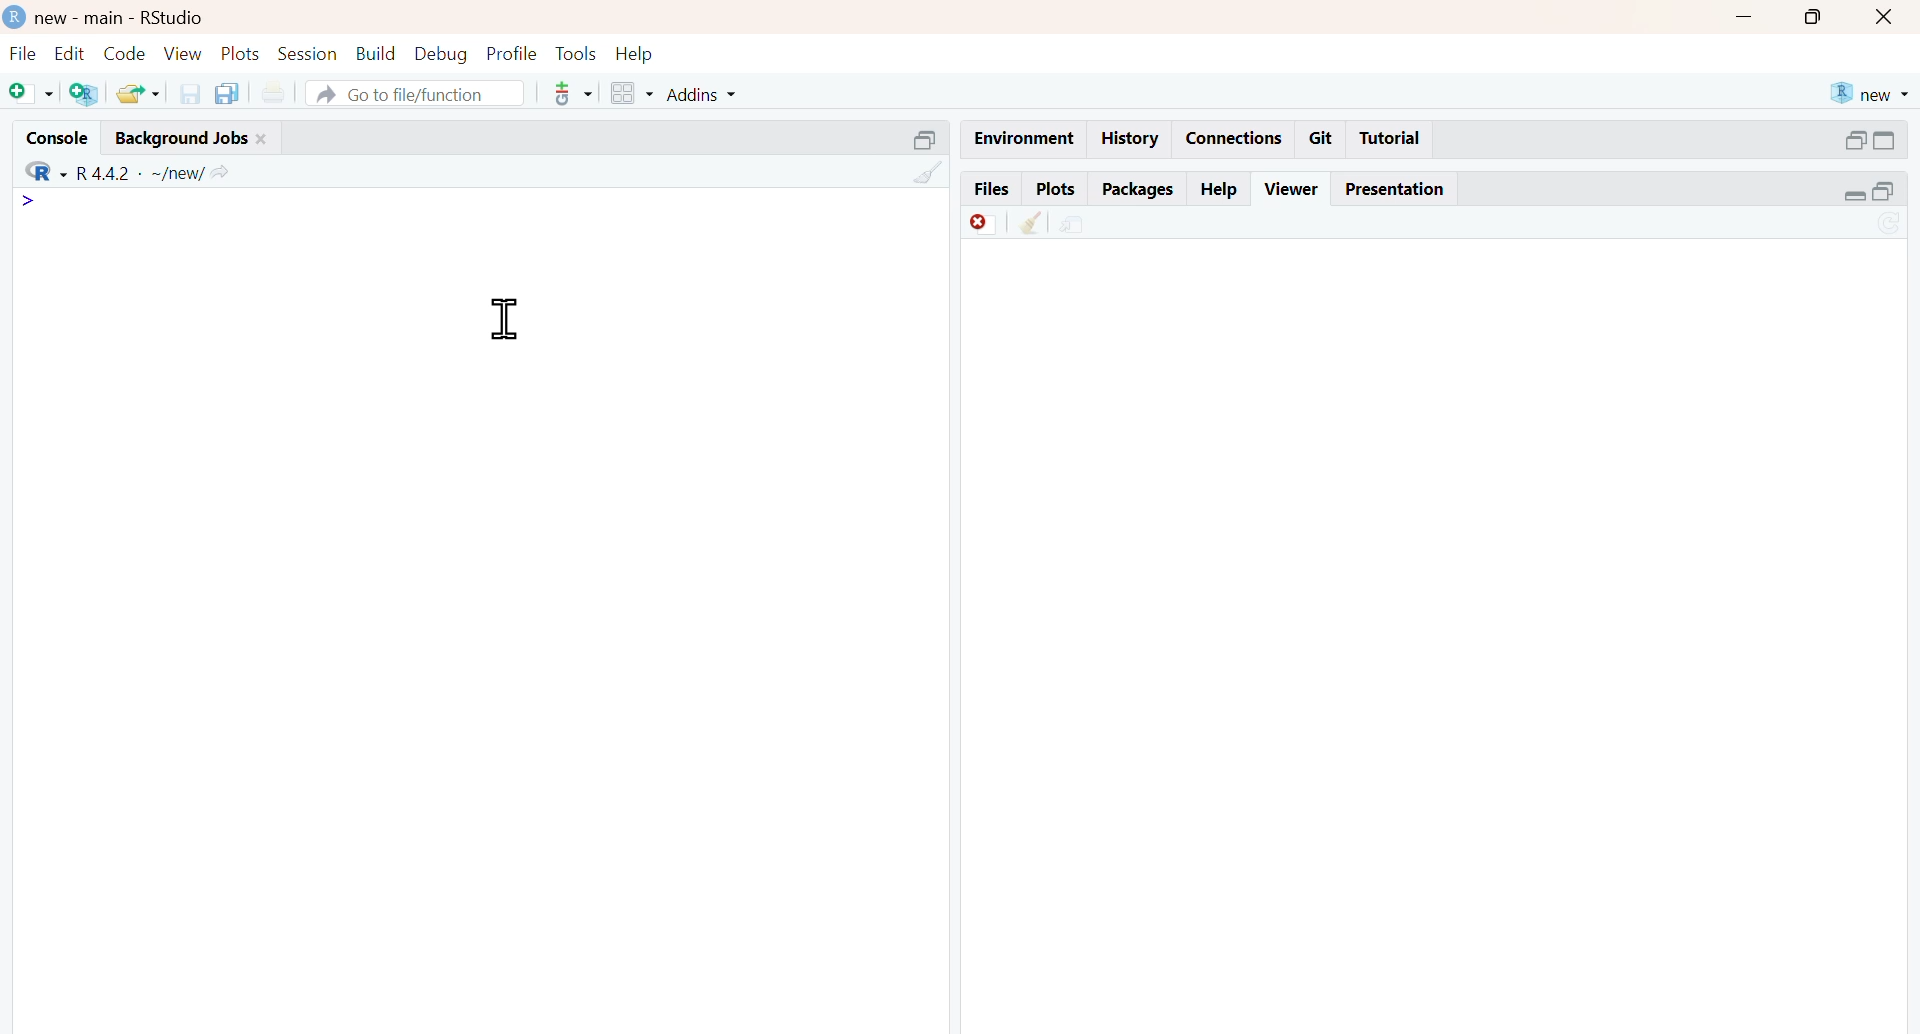 The image size is (1920, 1034). What do you see at coordinates (242, 55) in the screenshot?
I see `plots` at bounding box center [242, 55].